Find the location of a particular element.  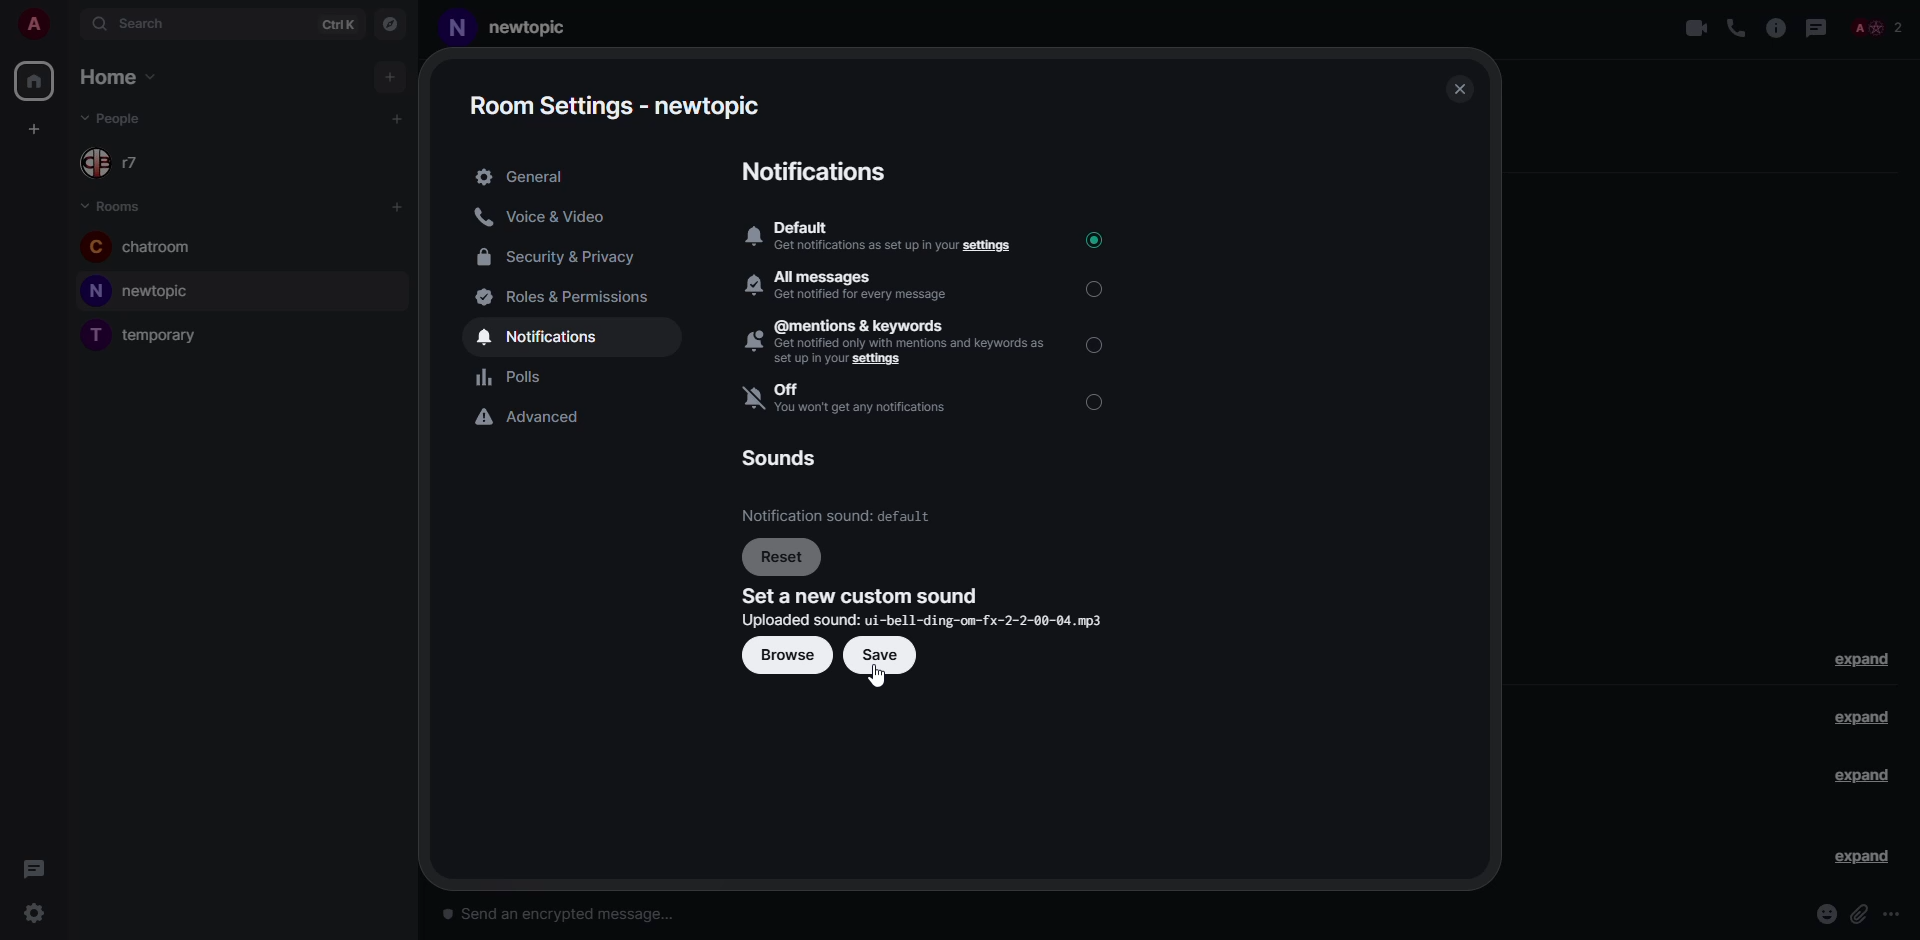

select is located at coordinates (1099, 288).